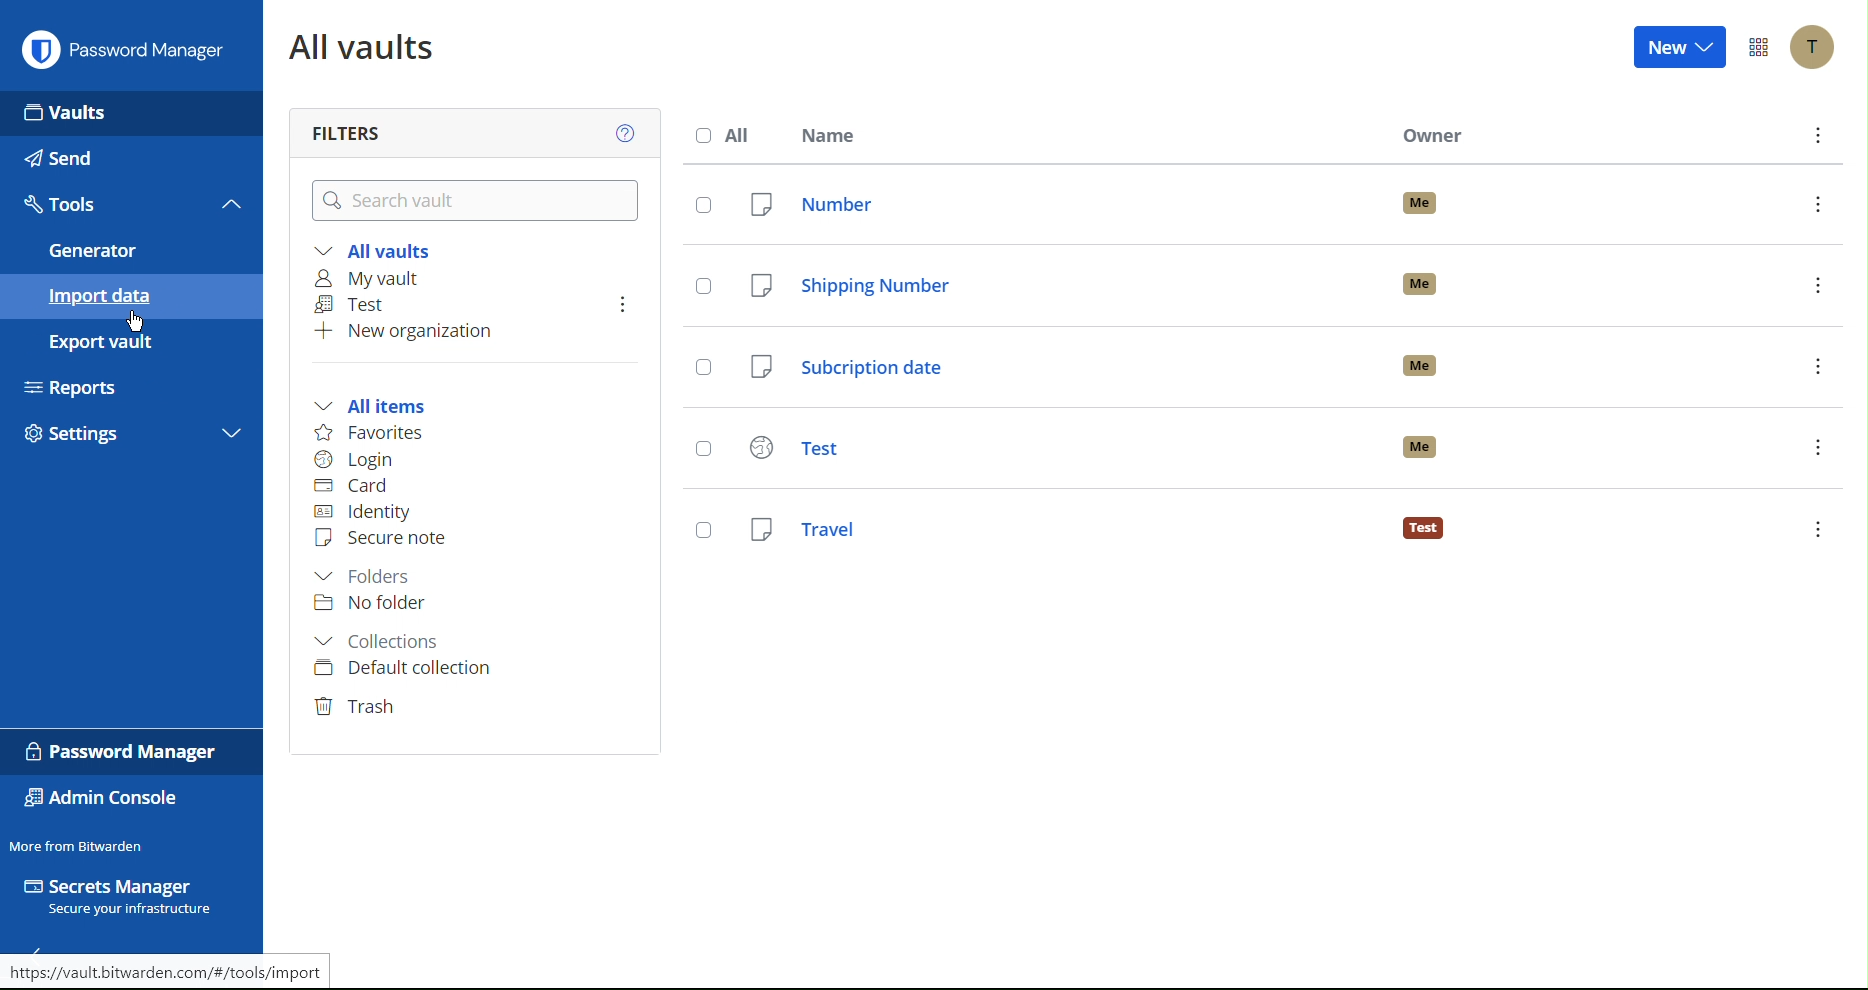  I want to click on Account, so click(1815, 48).